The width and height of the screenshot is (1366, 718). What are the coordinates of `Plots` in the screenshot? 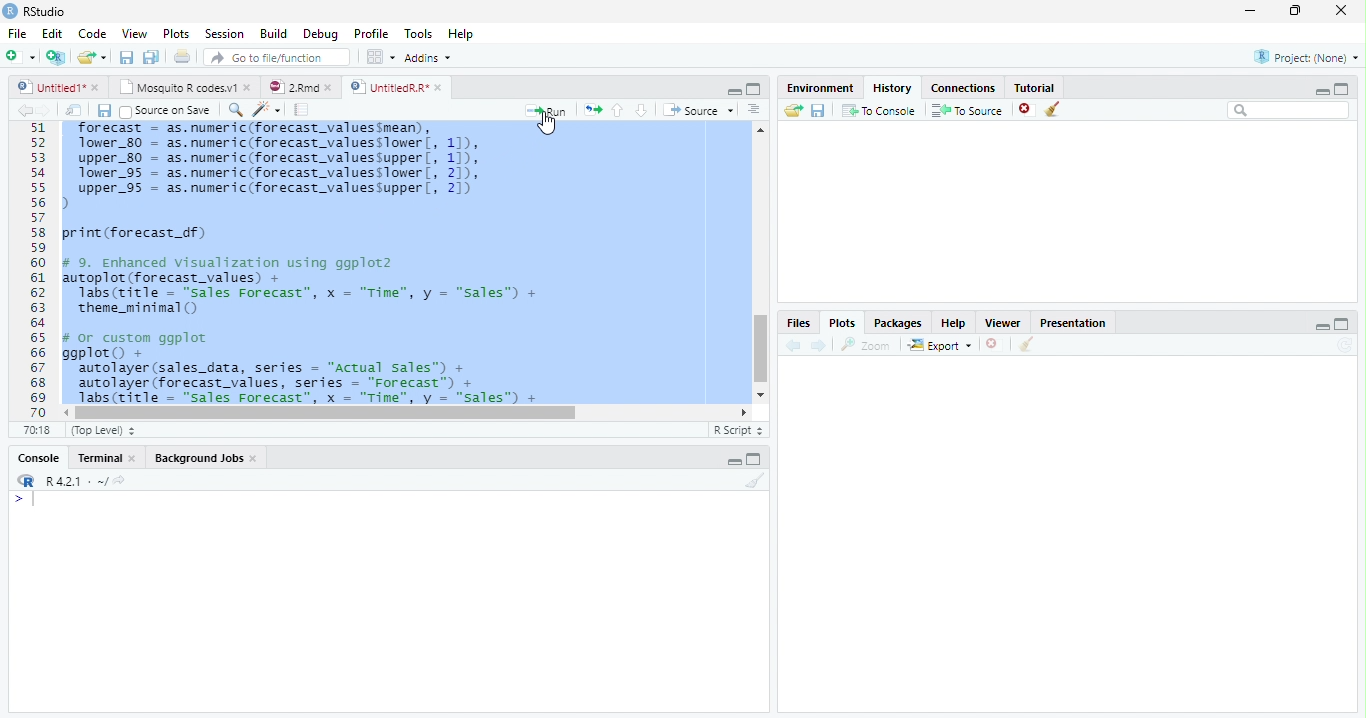 It's located at (175, 32).